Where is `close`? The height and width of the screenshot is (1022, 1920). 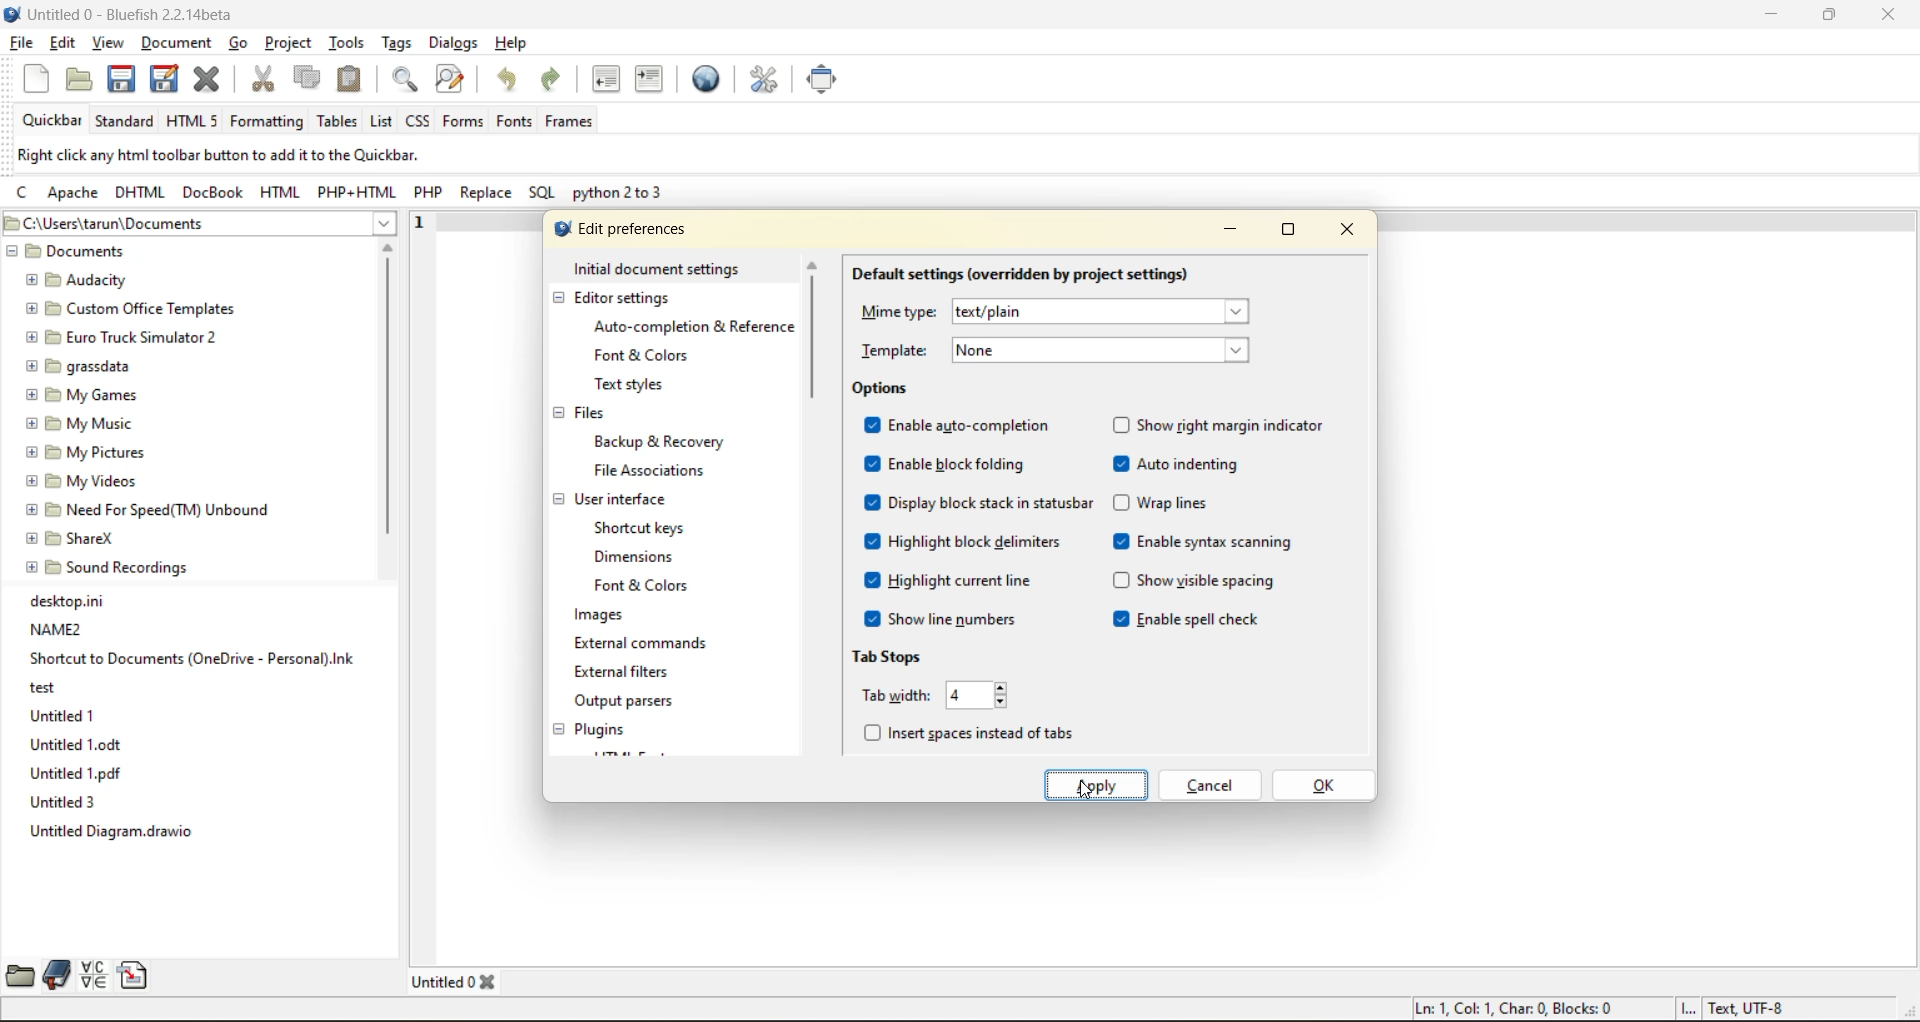 close is located at coordinates (1887, 15).